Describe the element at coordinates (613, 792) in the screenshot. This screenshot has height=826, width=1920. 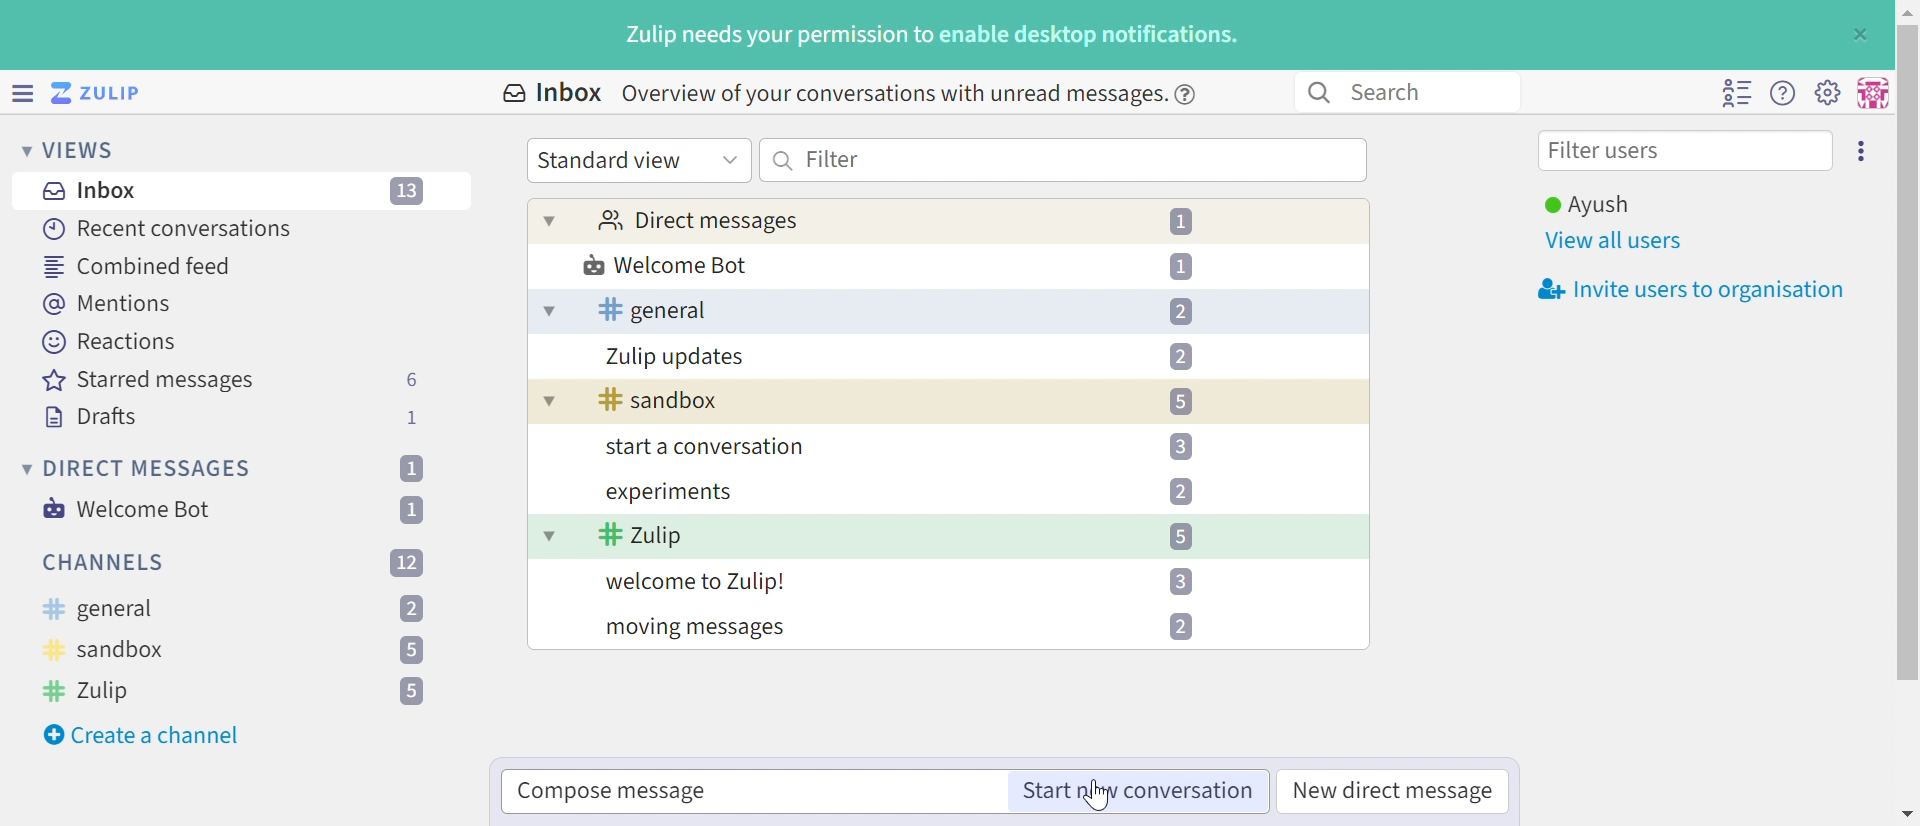
I see `Compose message` at that location.